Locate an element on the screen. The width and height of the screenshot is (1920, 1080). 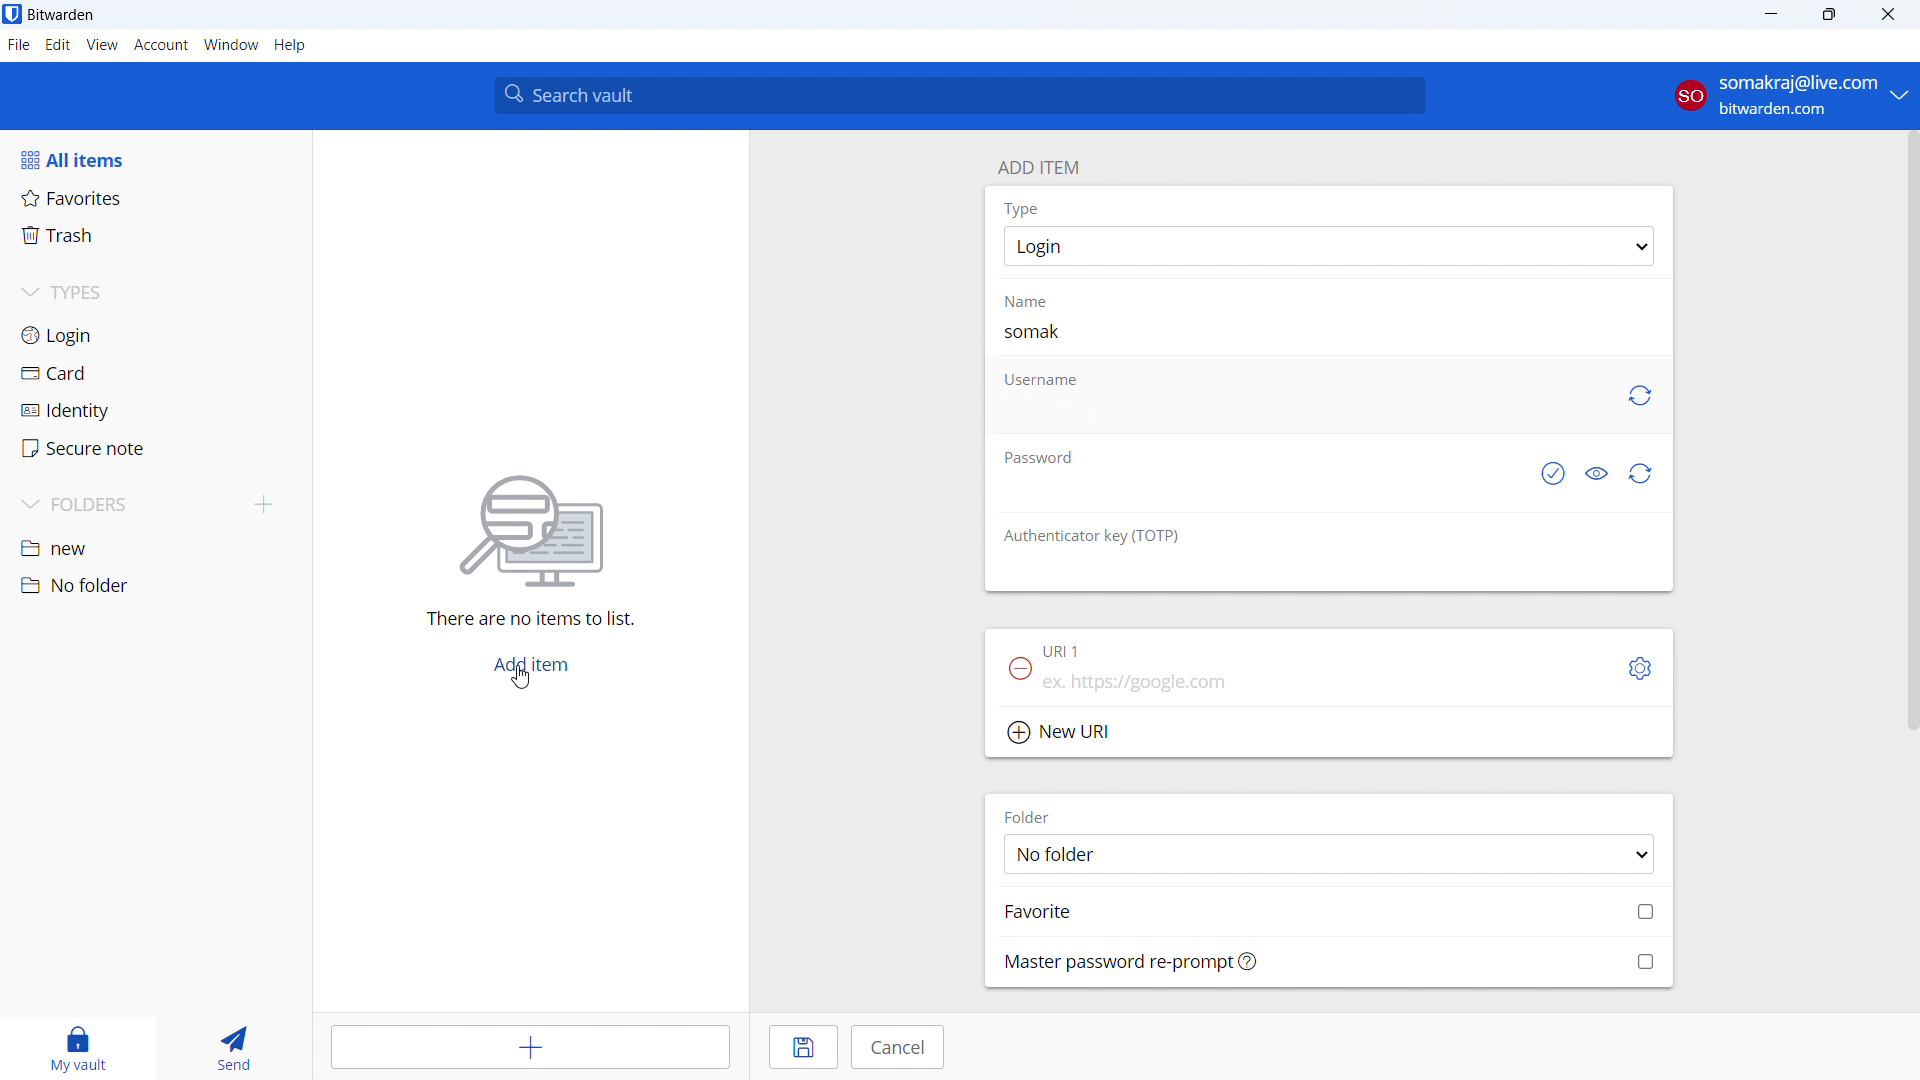
title is located at coordinates (61, 15).